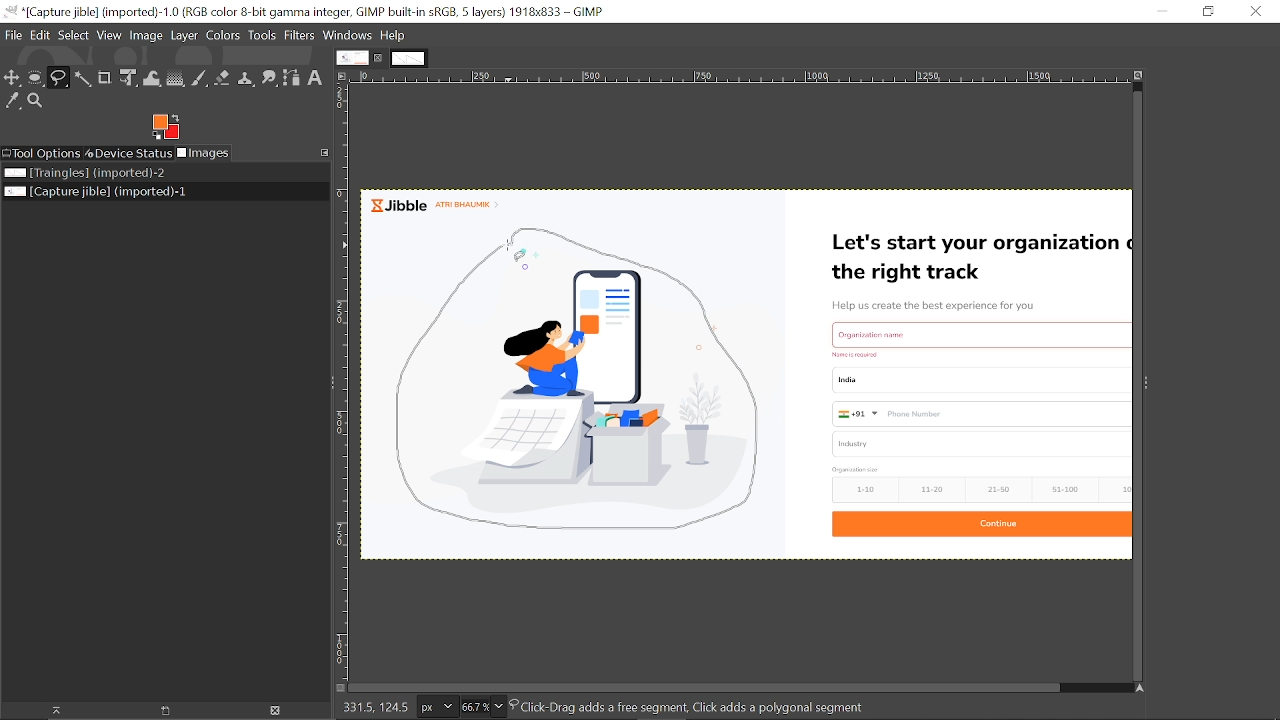 This screenshot has width=1280, height=720. Describe the element at coordinates (176, 78) in the screenshot. I see `Gradient tool` at that location.